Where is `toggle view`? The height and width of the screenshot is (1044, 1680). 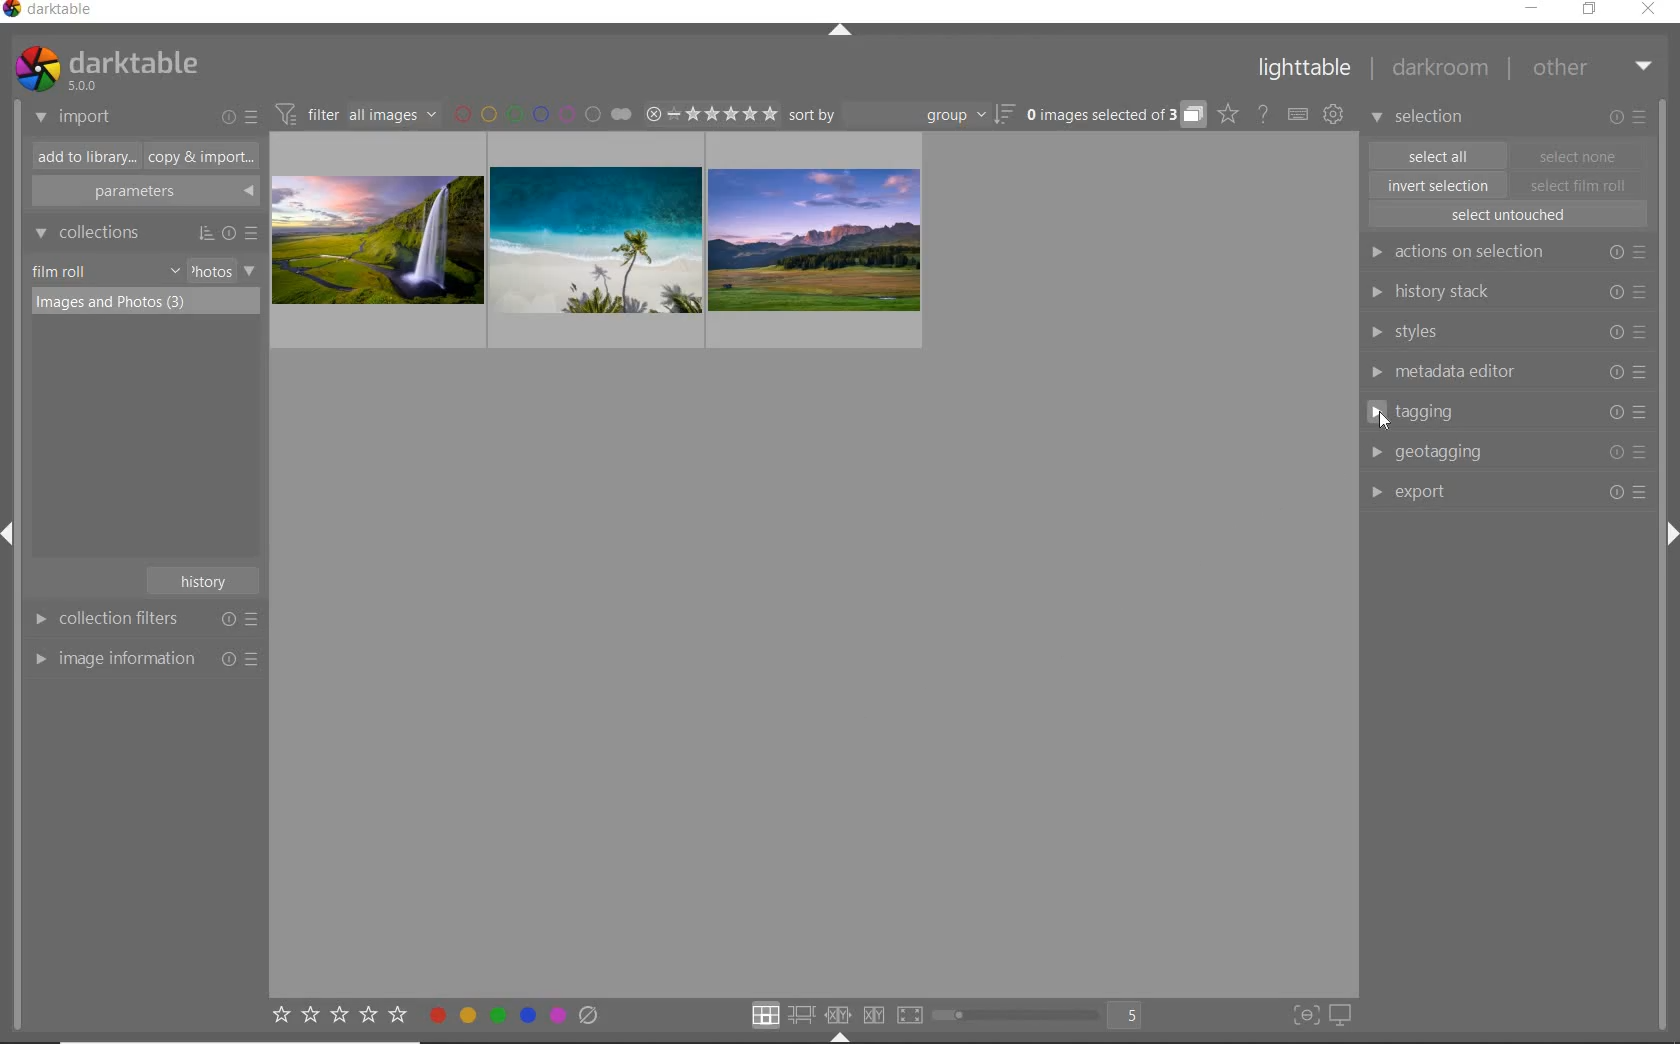
toggle view is located at coordinates (1044, 1017).